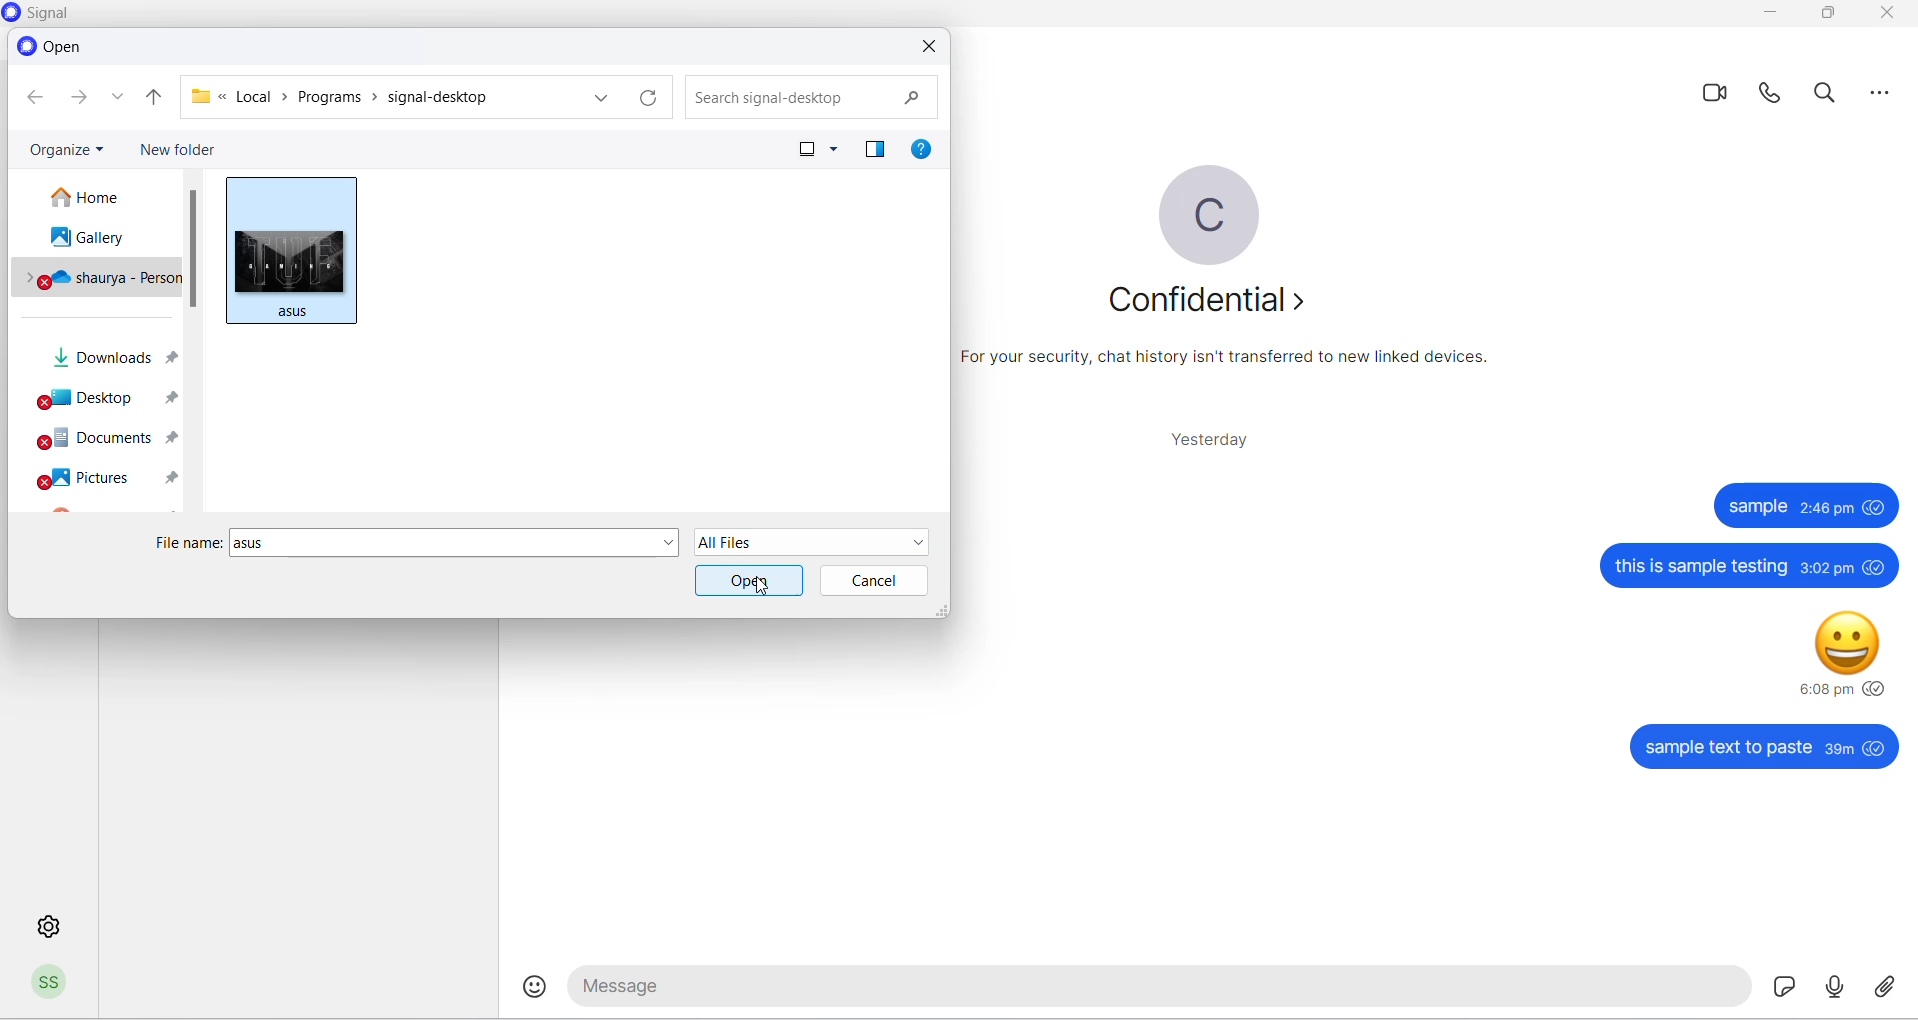  I want to click on formats allowed, so click(816, 541).